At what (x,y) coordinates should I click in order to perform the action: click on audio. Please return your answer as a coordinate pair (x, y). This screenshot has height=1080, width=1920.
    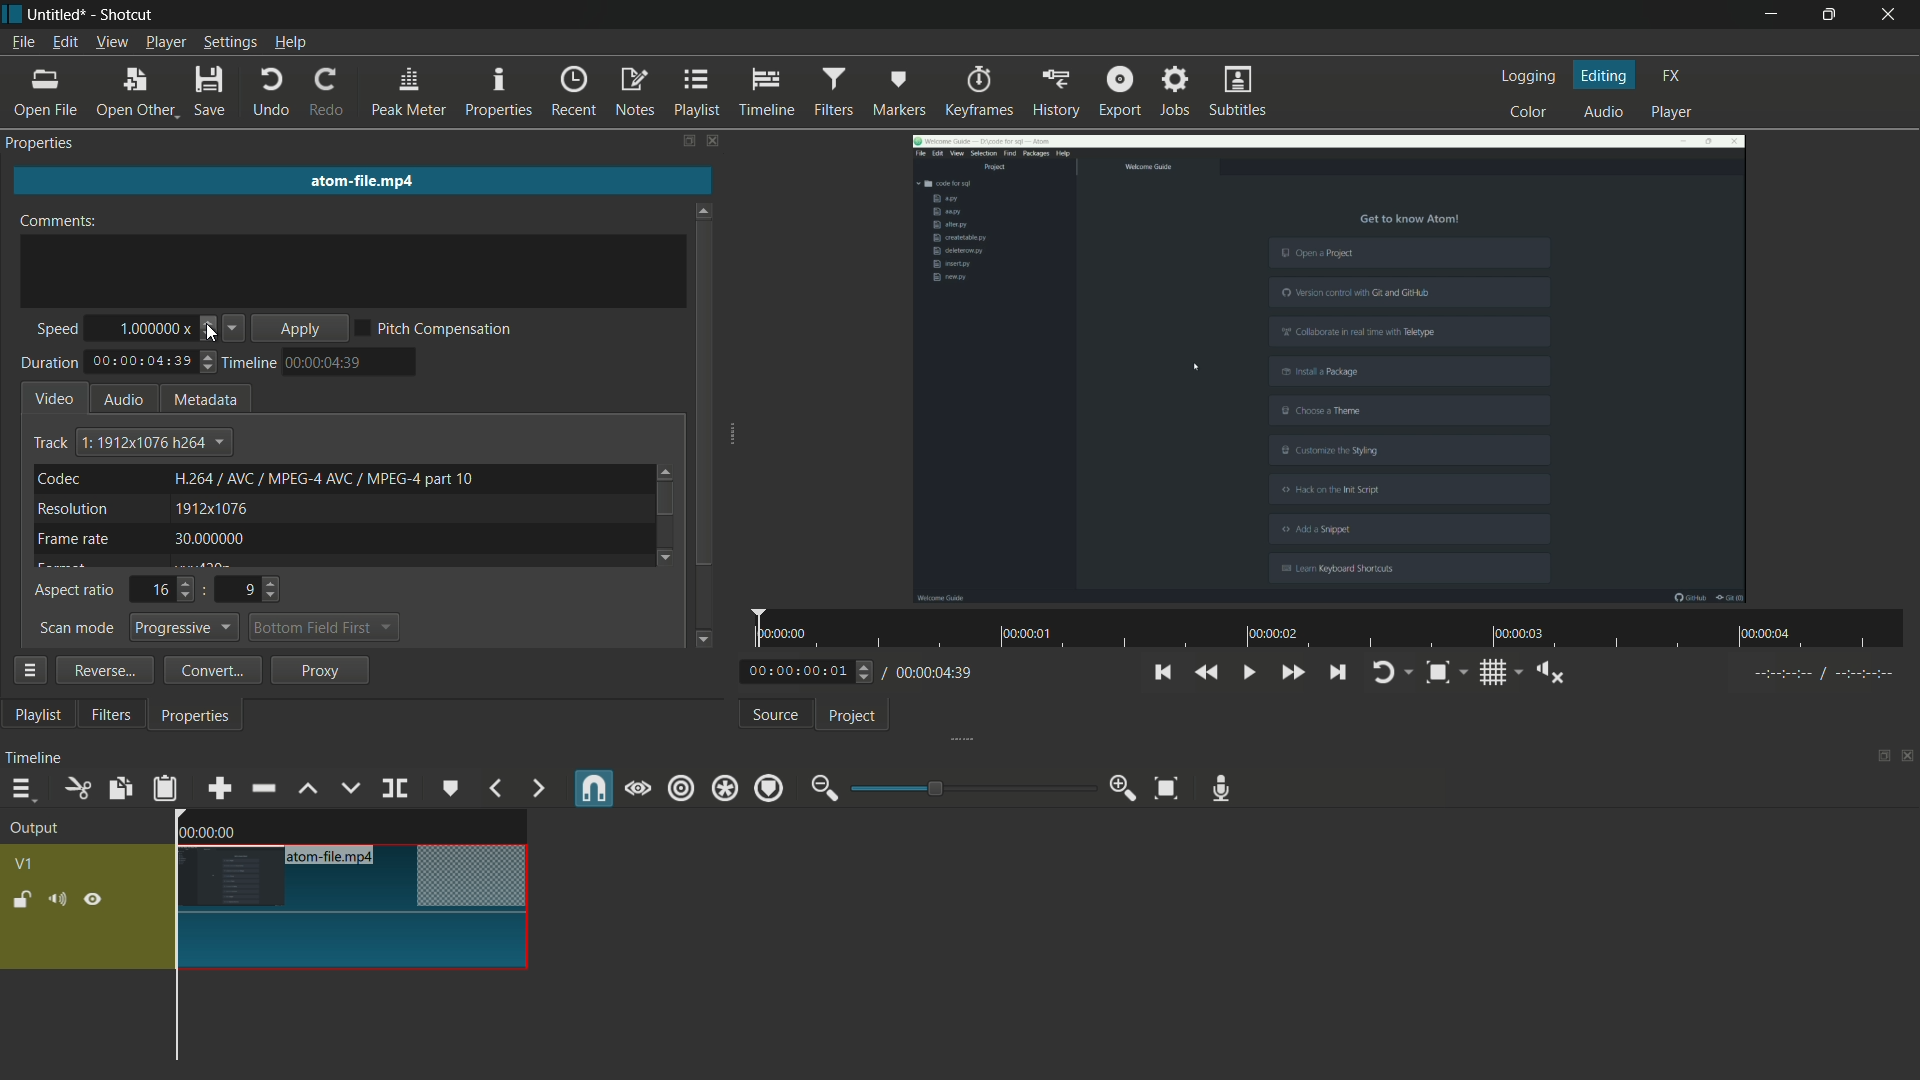
    Looking at the image, I should click on (123, 399).